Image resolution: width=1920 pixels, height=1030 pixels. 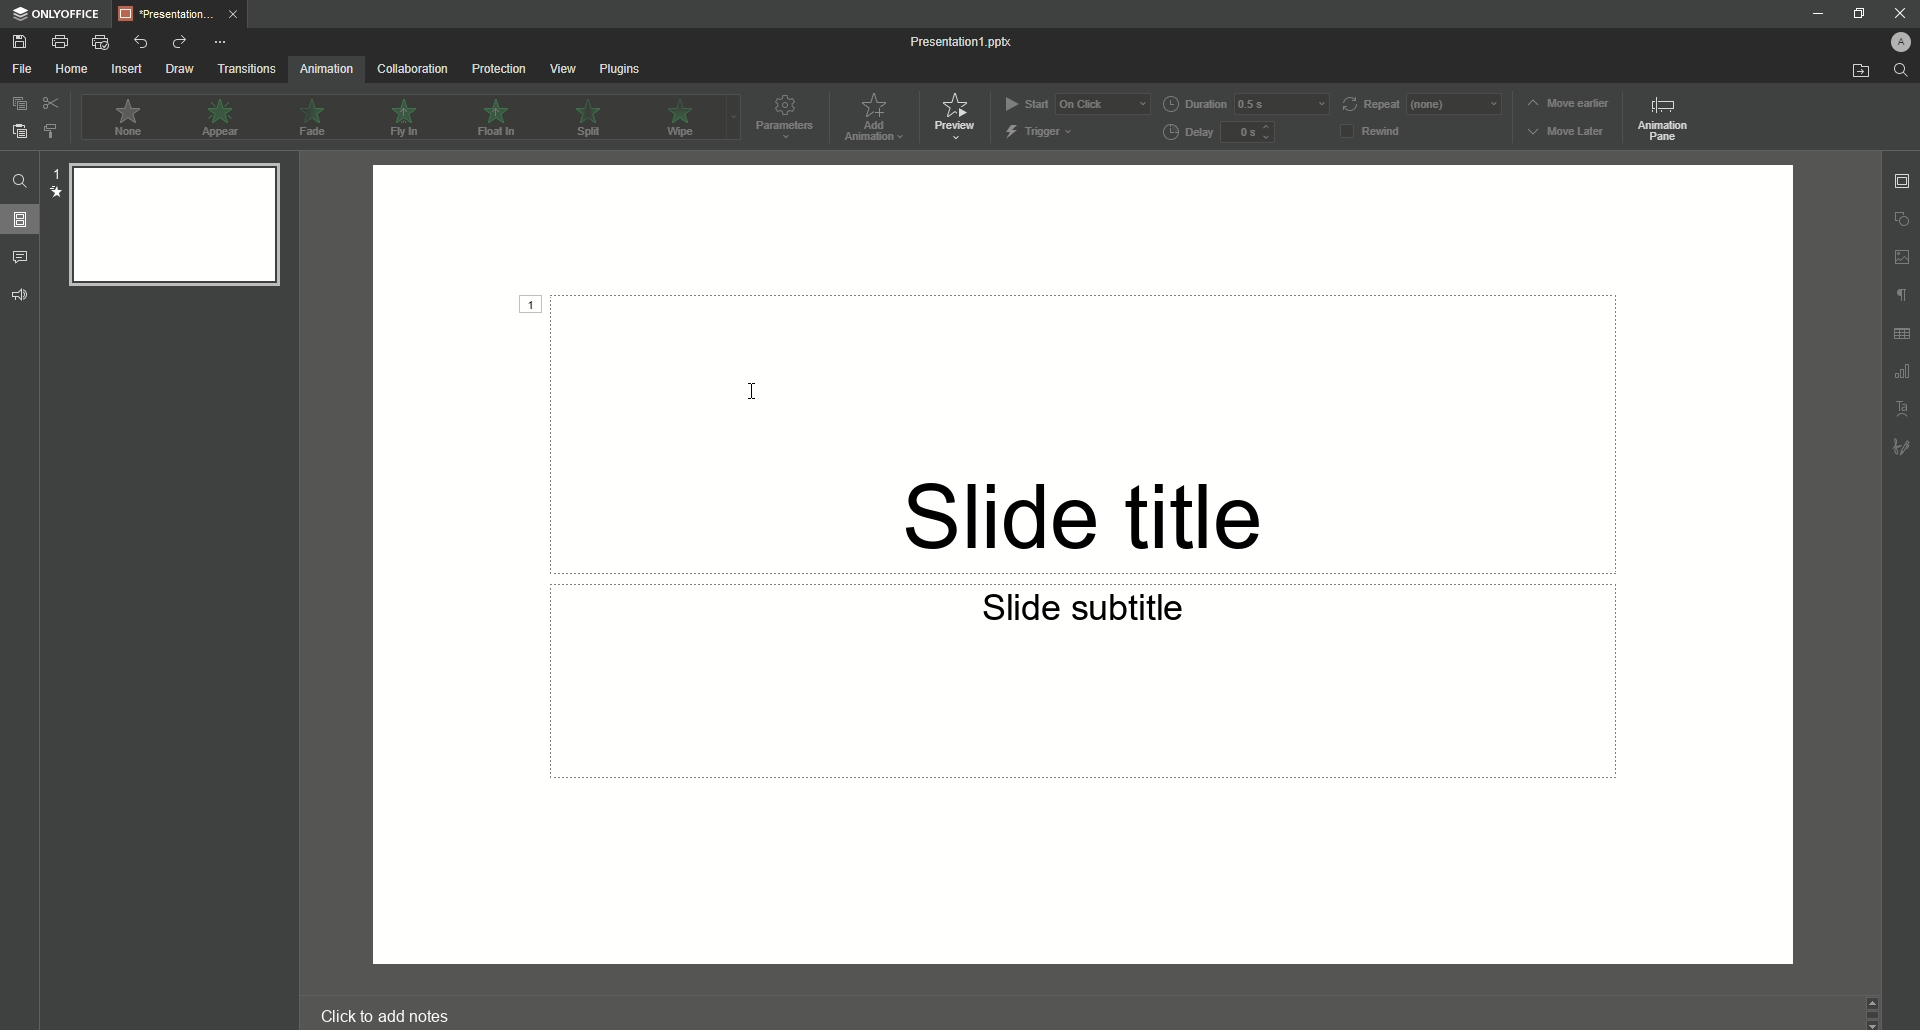 I want to click on Cut, so click(x=52, y=103).